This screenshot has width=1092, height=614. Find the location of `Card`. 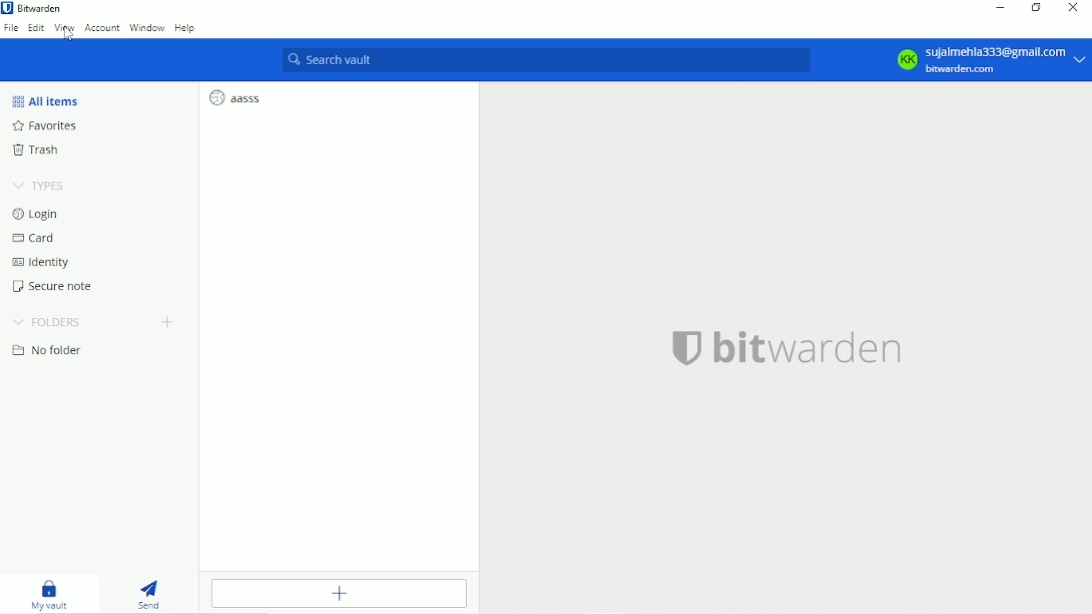

Card is located at coordinates (35, 238).